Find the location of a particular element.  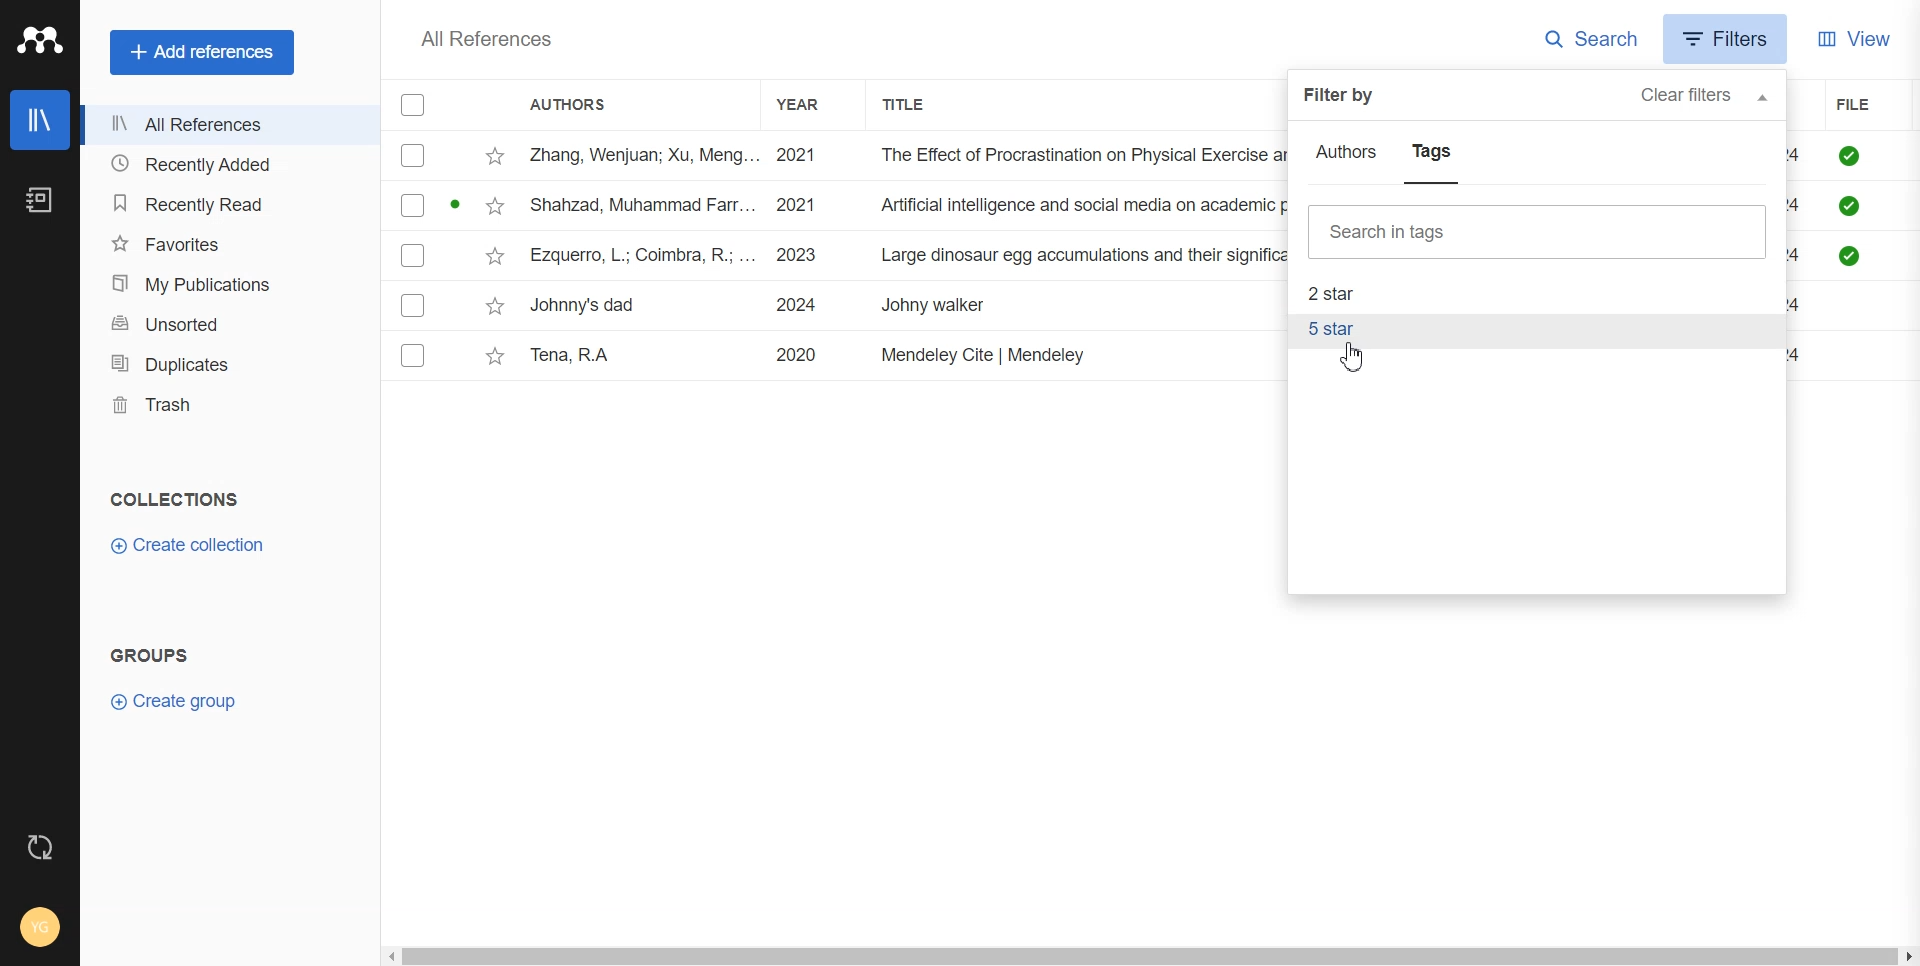

5 star is located at coordinates (1530, 330).